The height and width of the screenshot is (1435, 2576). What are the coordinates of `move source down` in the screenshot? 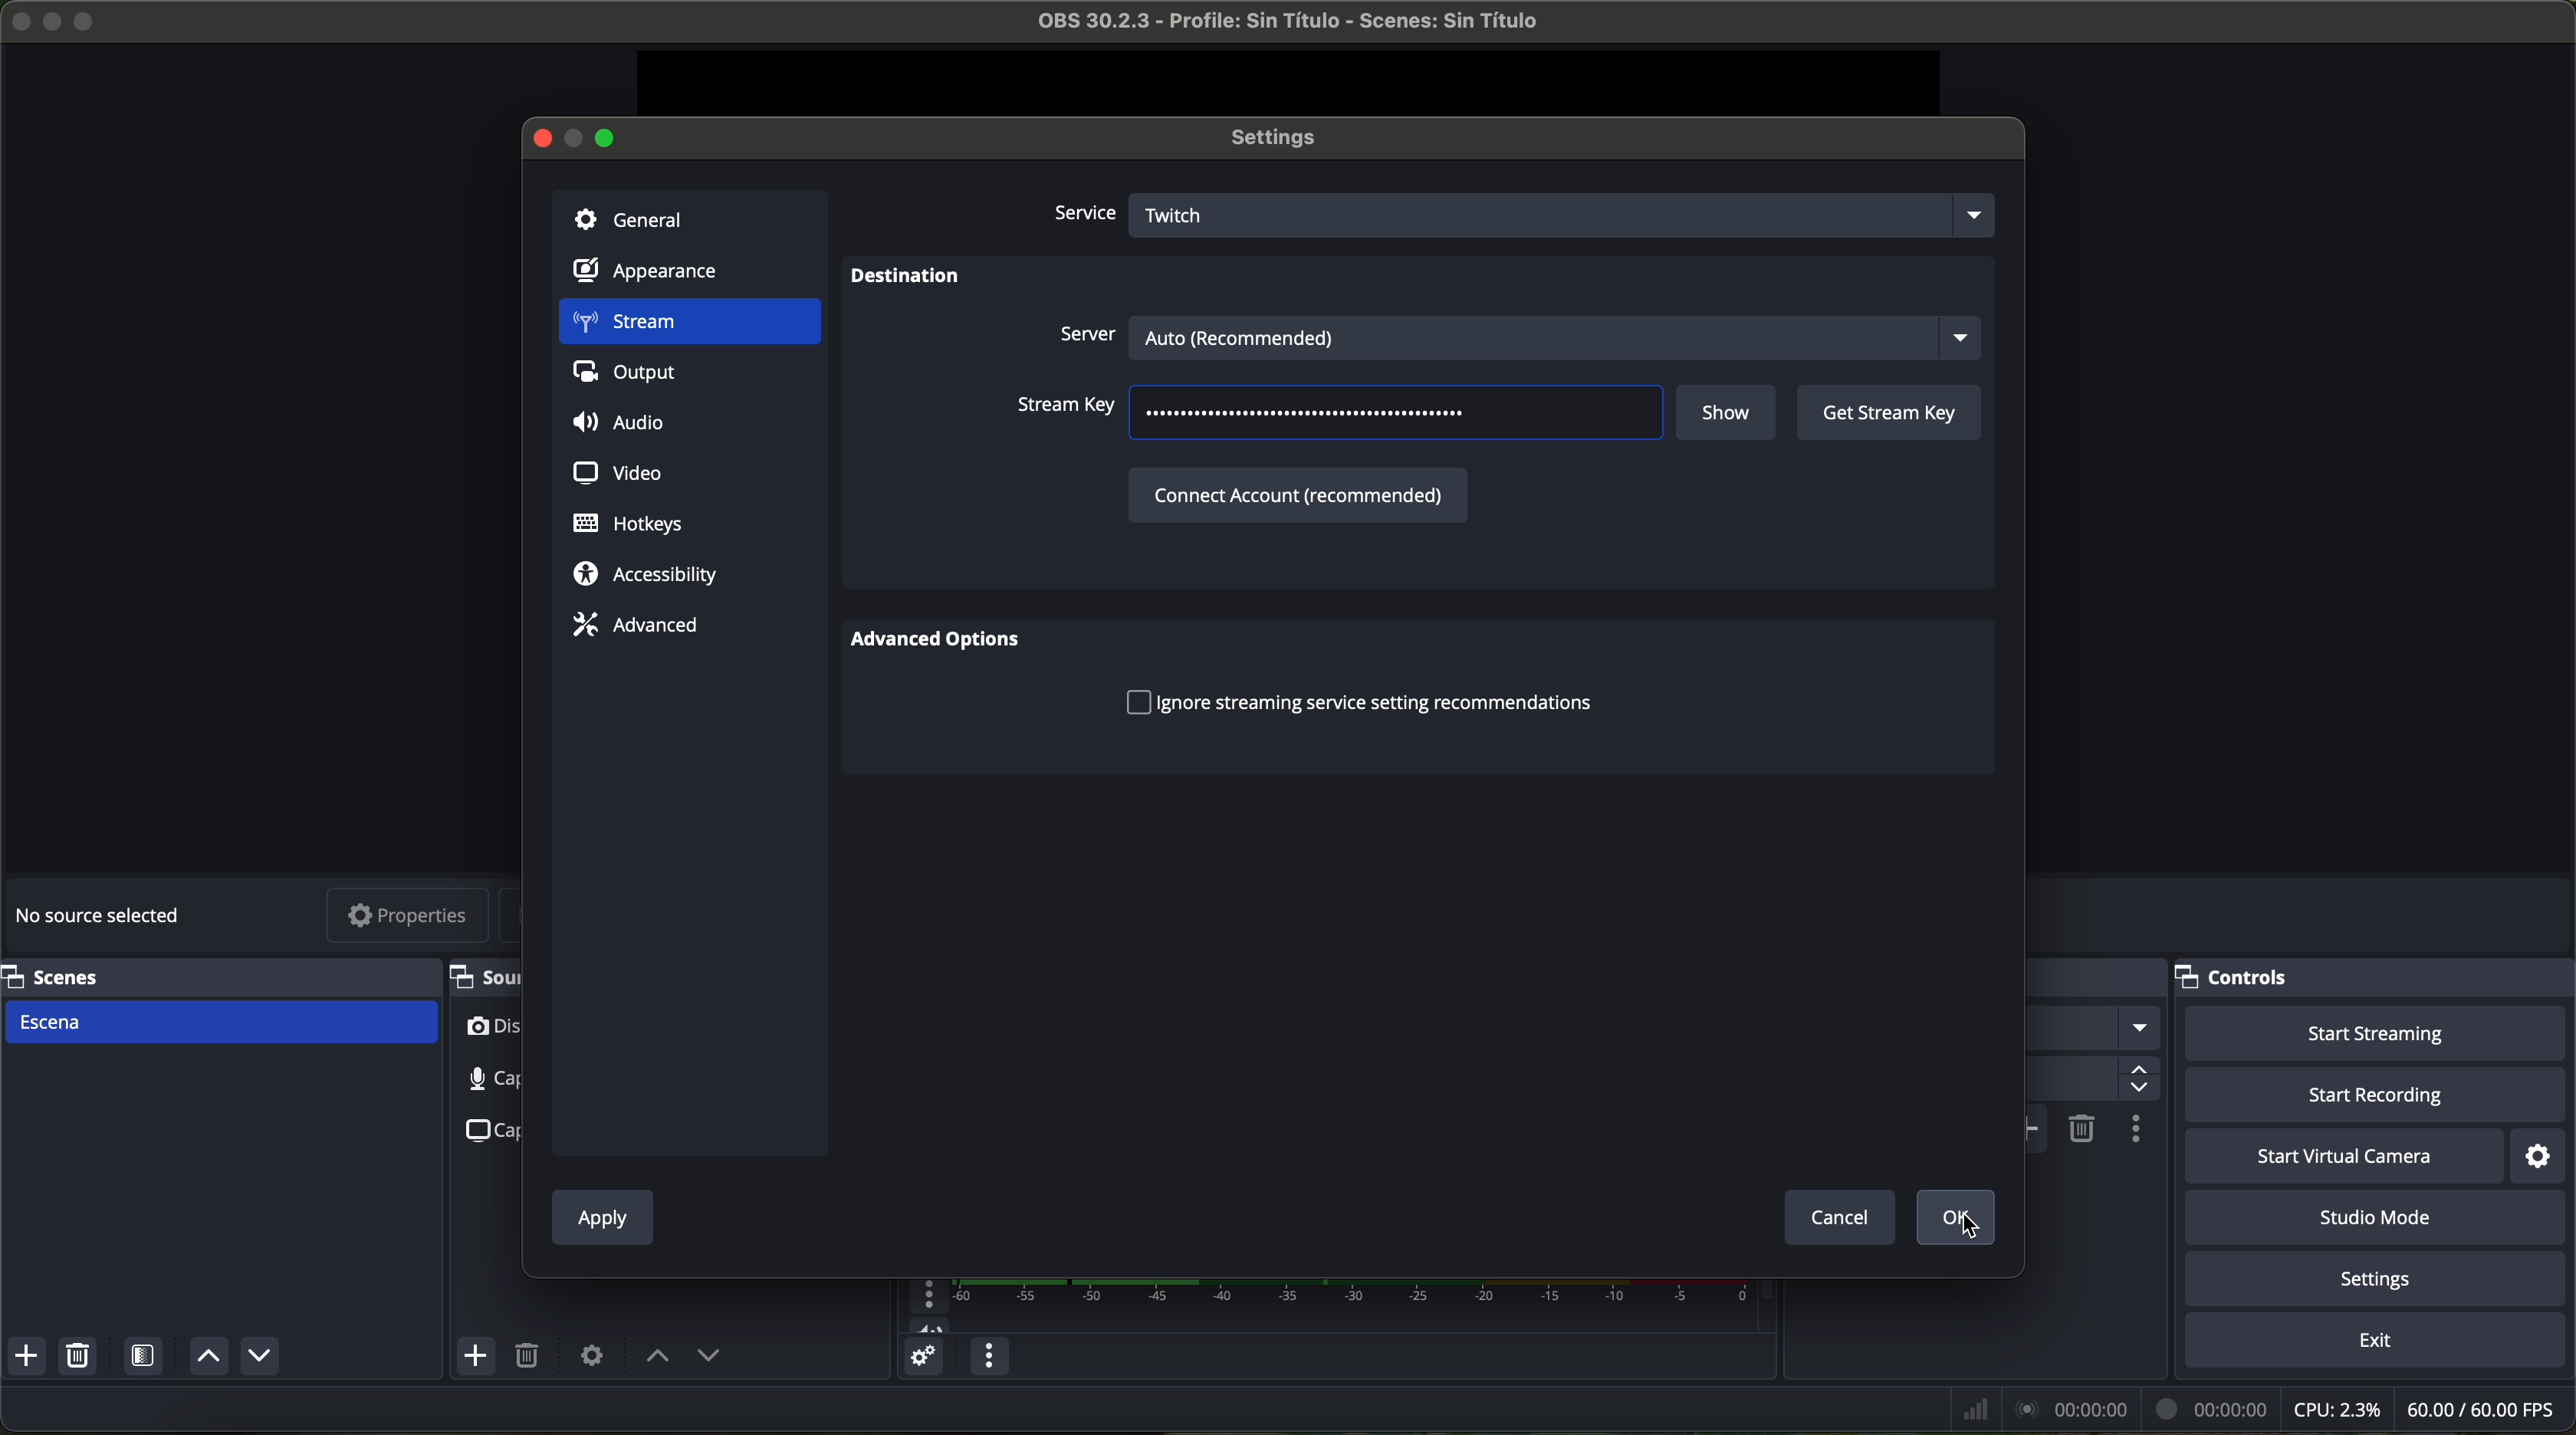 It's located at (708, 1358).